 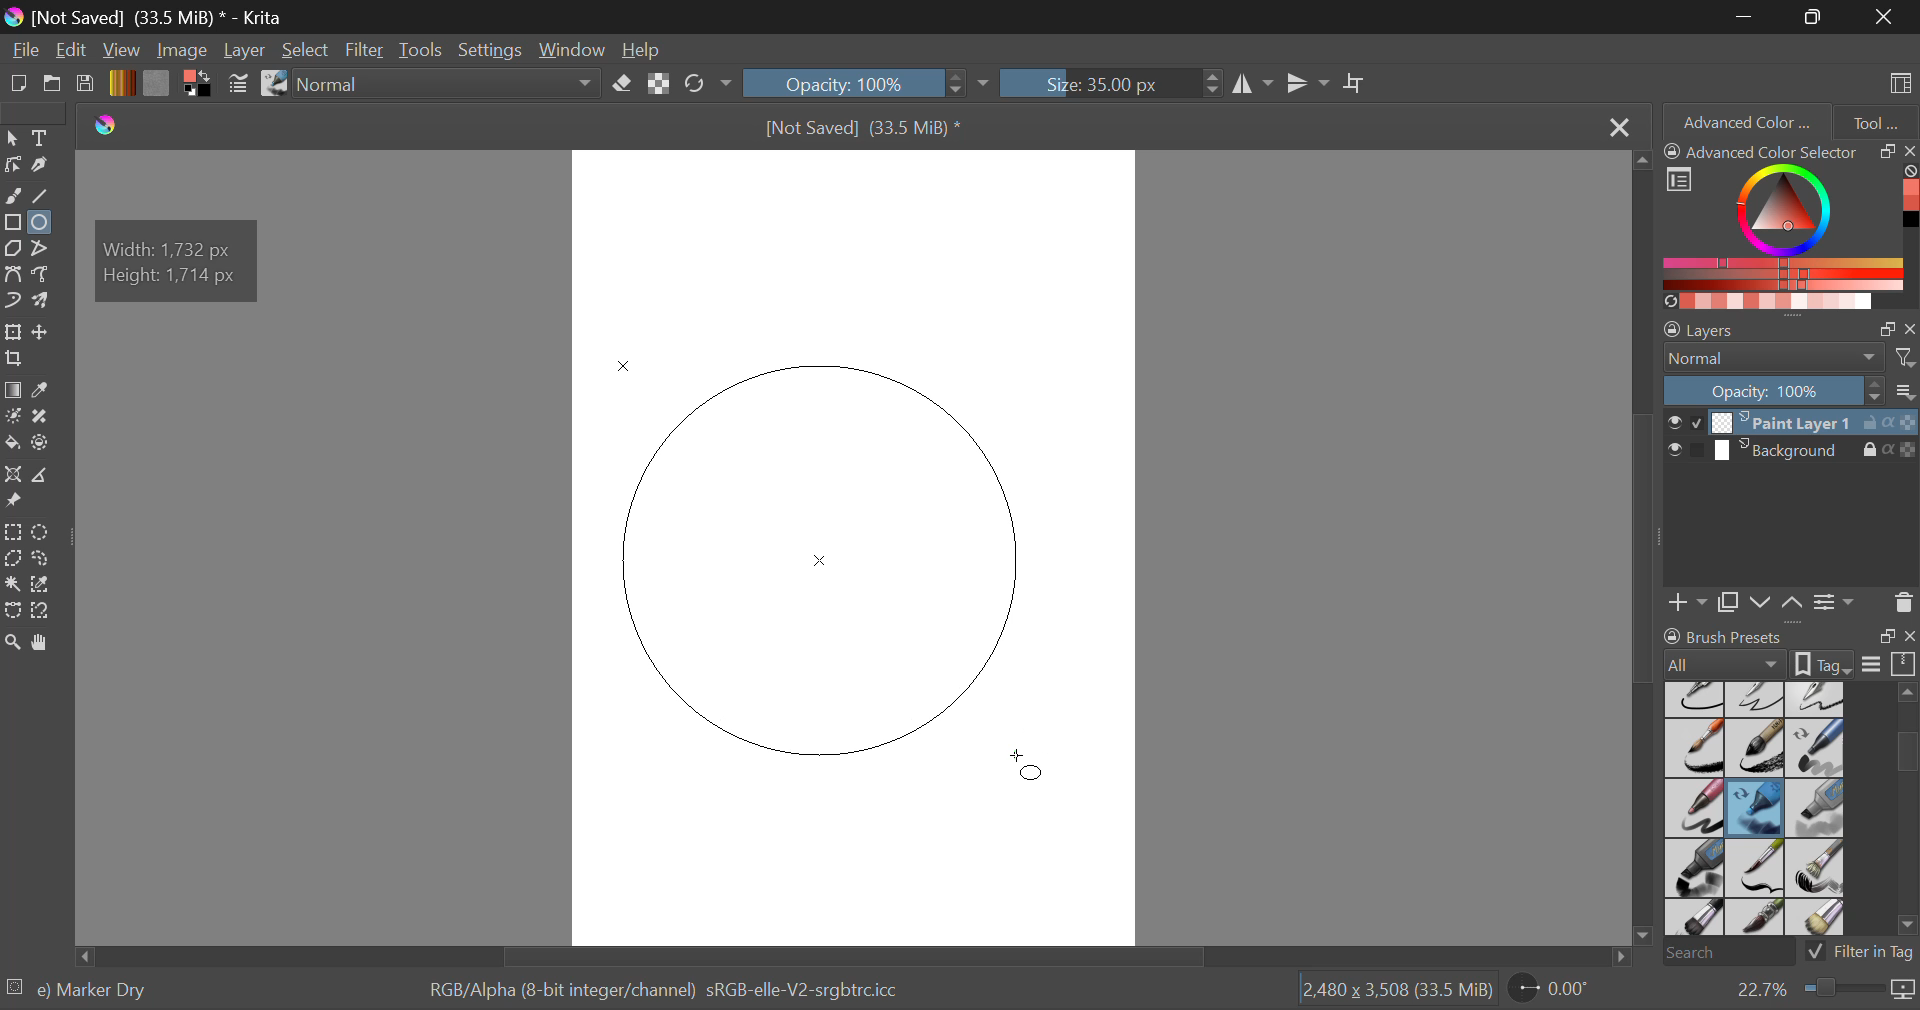 What do you see at coordinates (578, 51) in the screenshot?
I see `Window` at bounding box center [578, 51].